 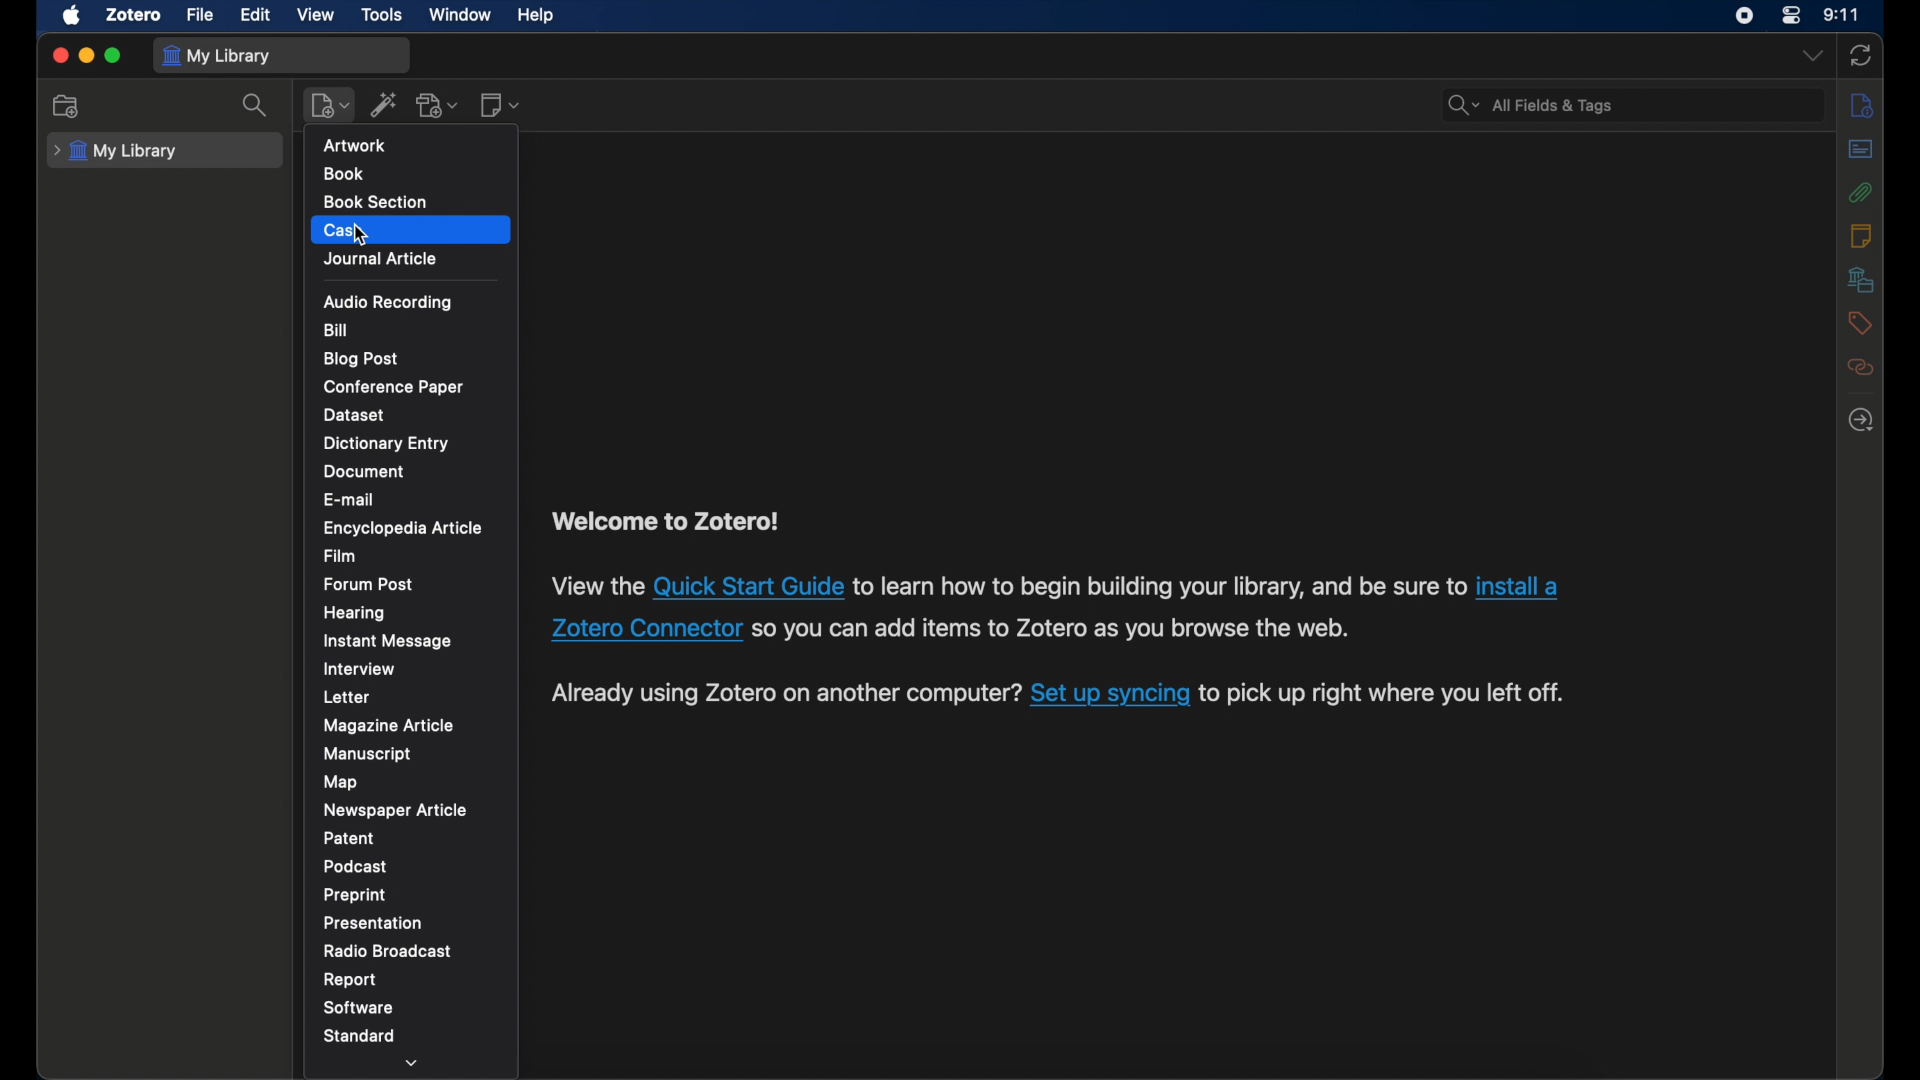 What do you see at coordinates (356, 414) in the screenshot?
I see `dataset` at bounding box center [356, 414].